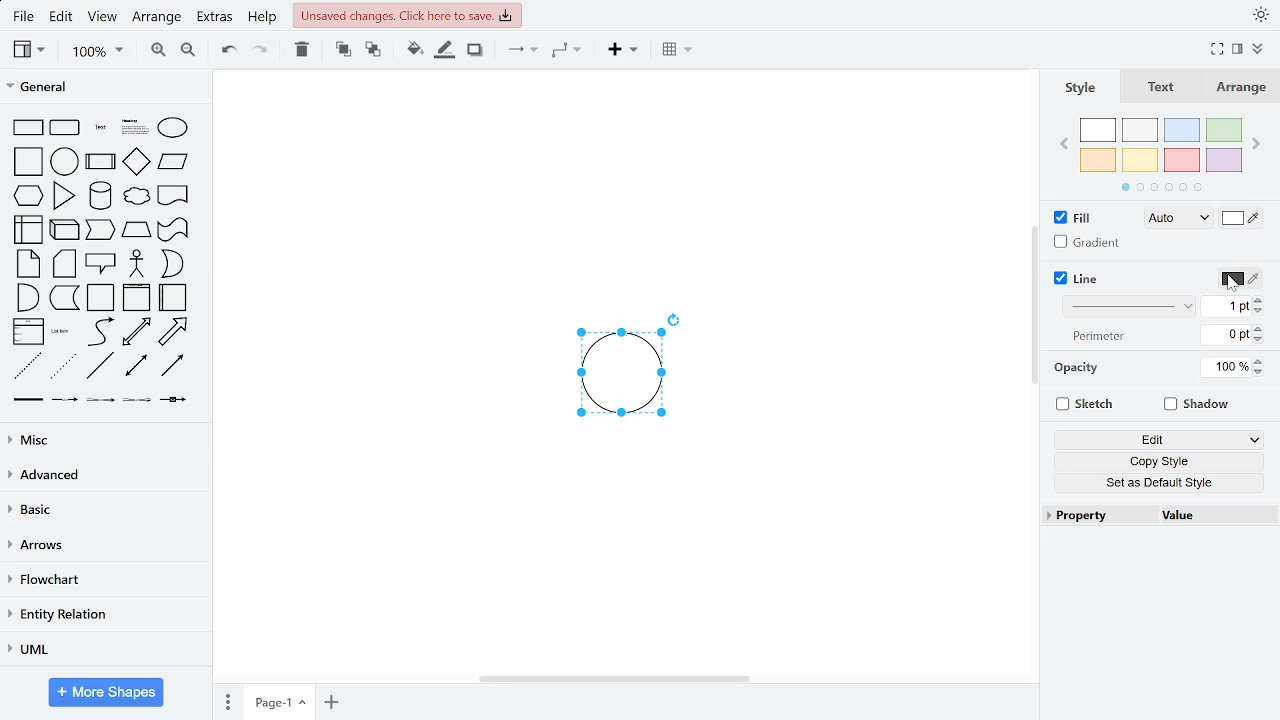 The width and height of the screenshot is (1280, 720). I want to click on list, so click(29, 332).